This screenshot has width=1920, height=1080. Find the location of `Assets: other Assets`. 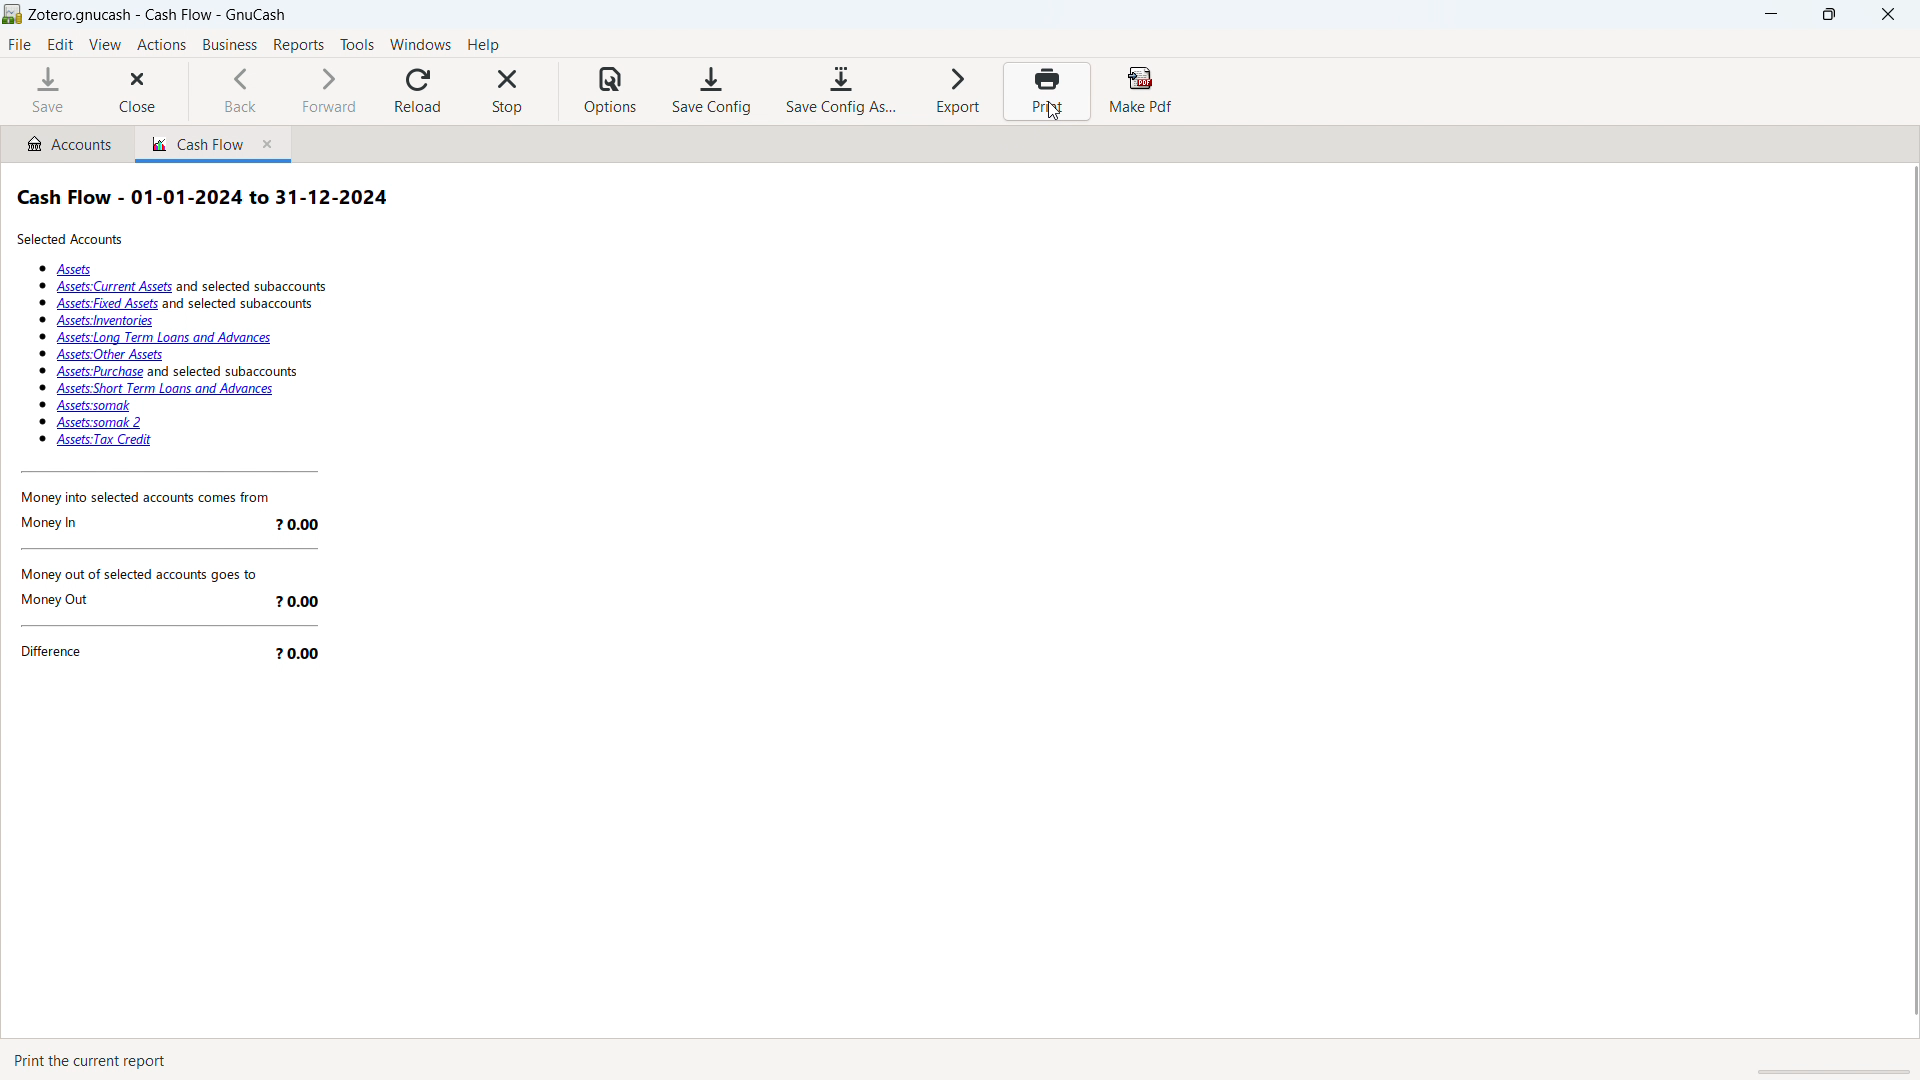

Assets: other Assets is located at coordinates (110, 356).